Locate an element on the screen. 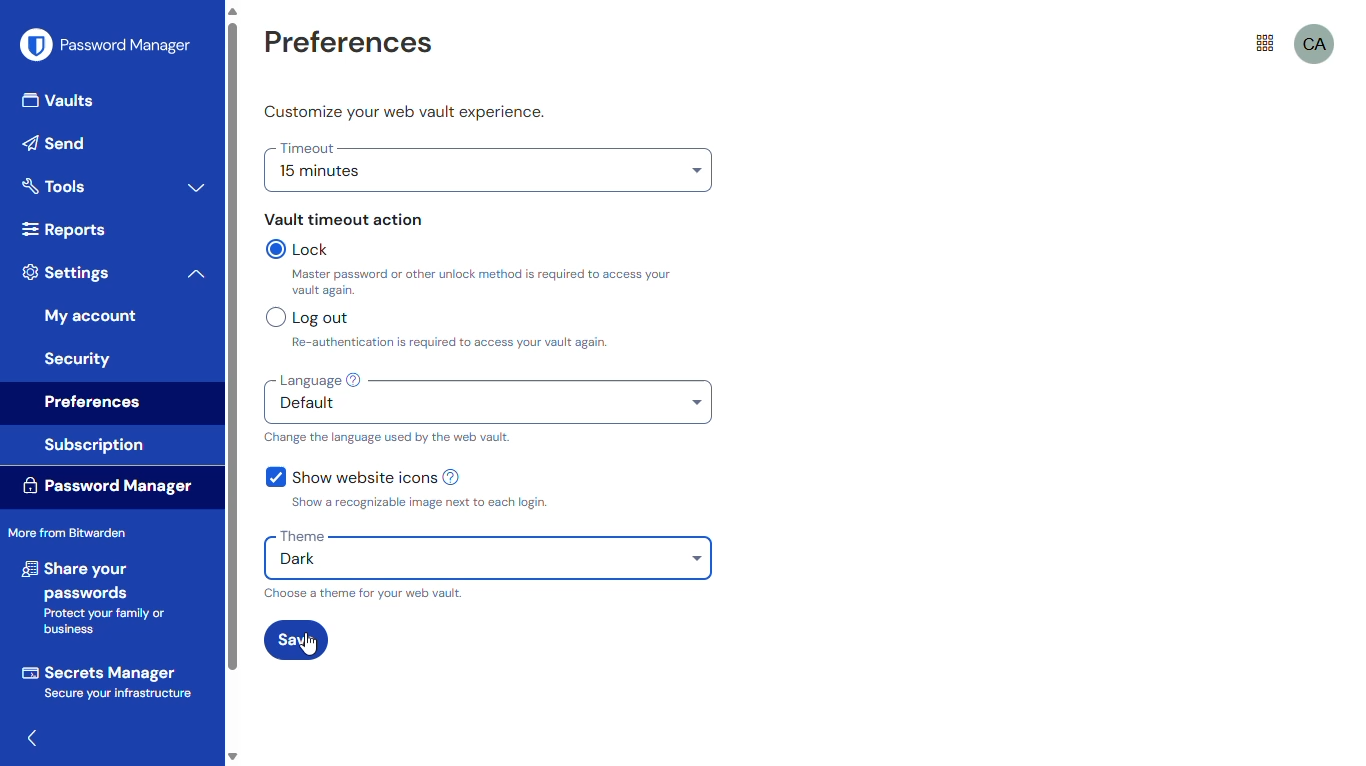  show a recognizable image next to each login. is located at coordinates (417, 503).